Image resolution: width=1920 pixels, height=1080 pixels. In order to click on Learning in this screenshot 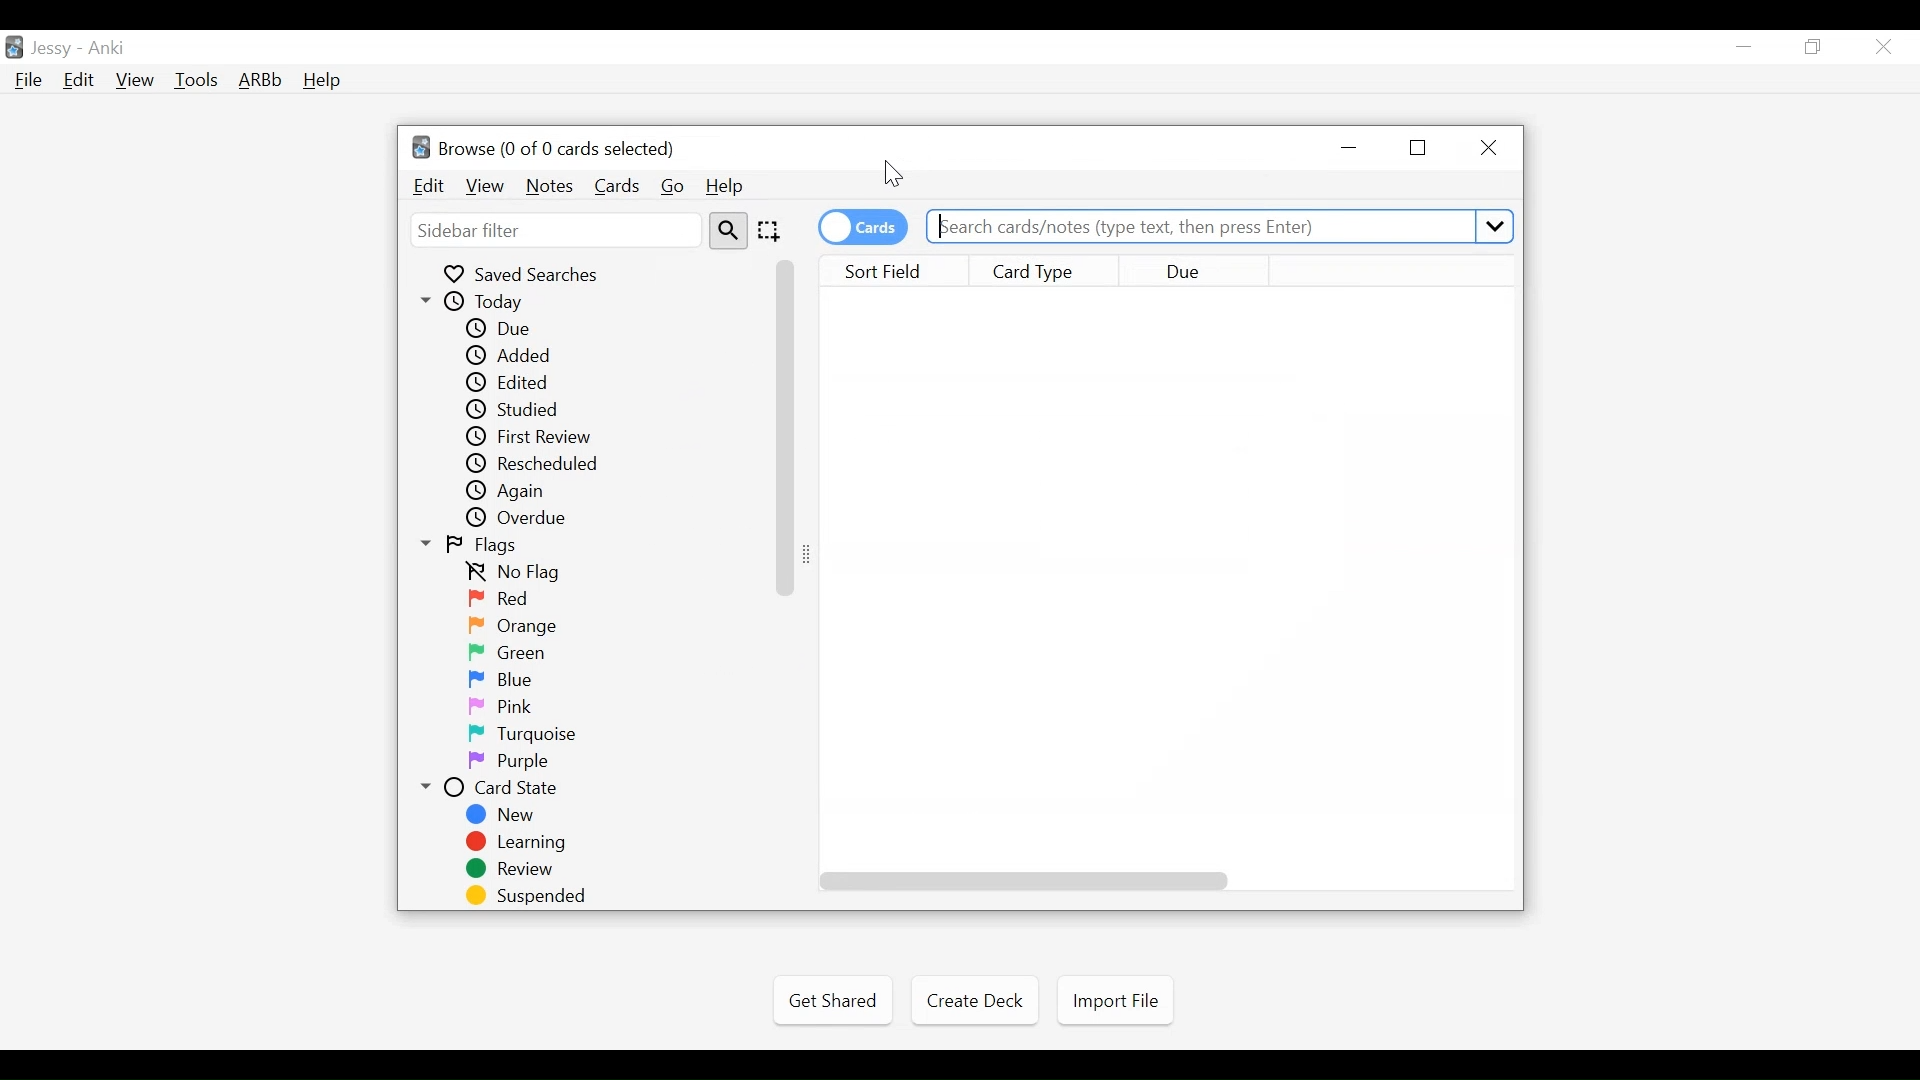, I will do `click(520, 843)`.